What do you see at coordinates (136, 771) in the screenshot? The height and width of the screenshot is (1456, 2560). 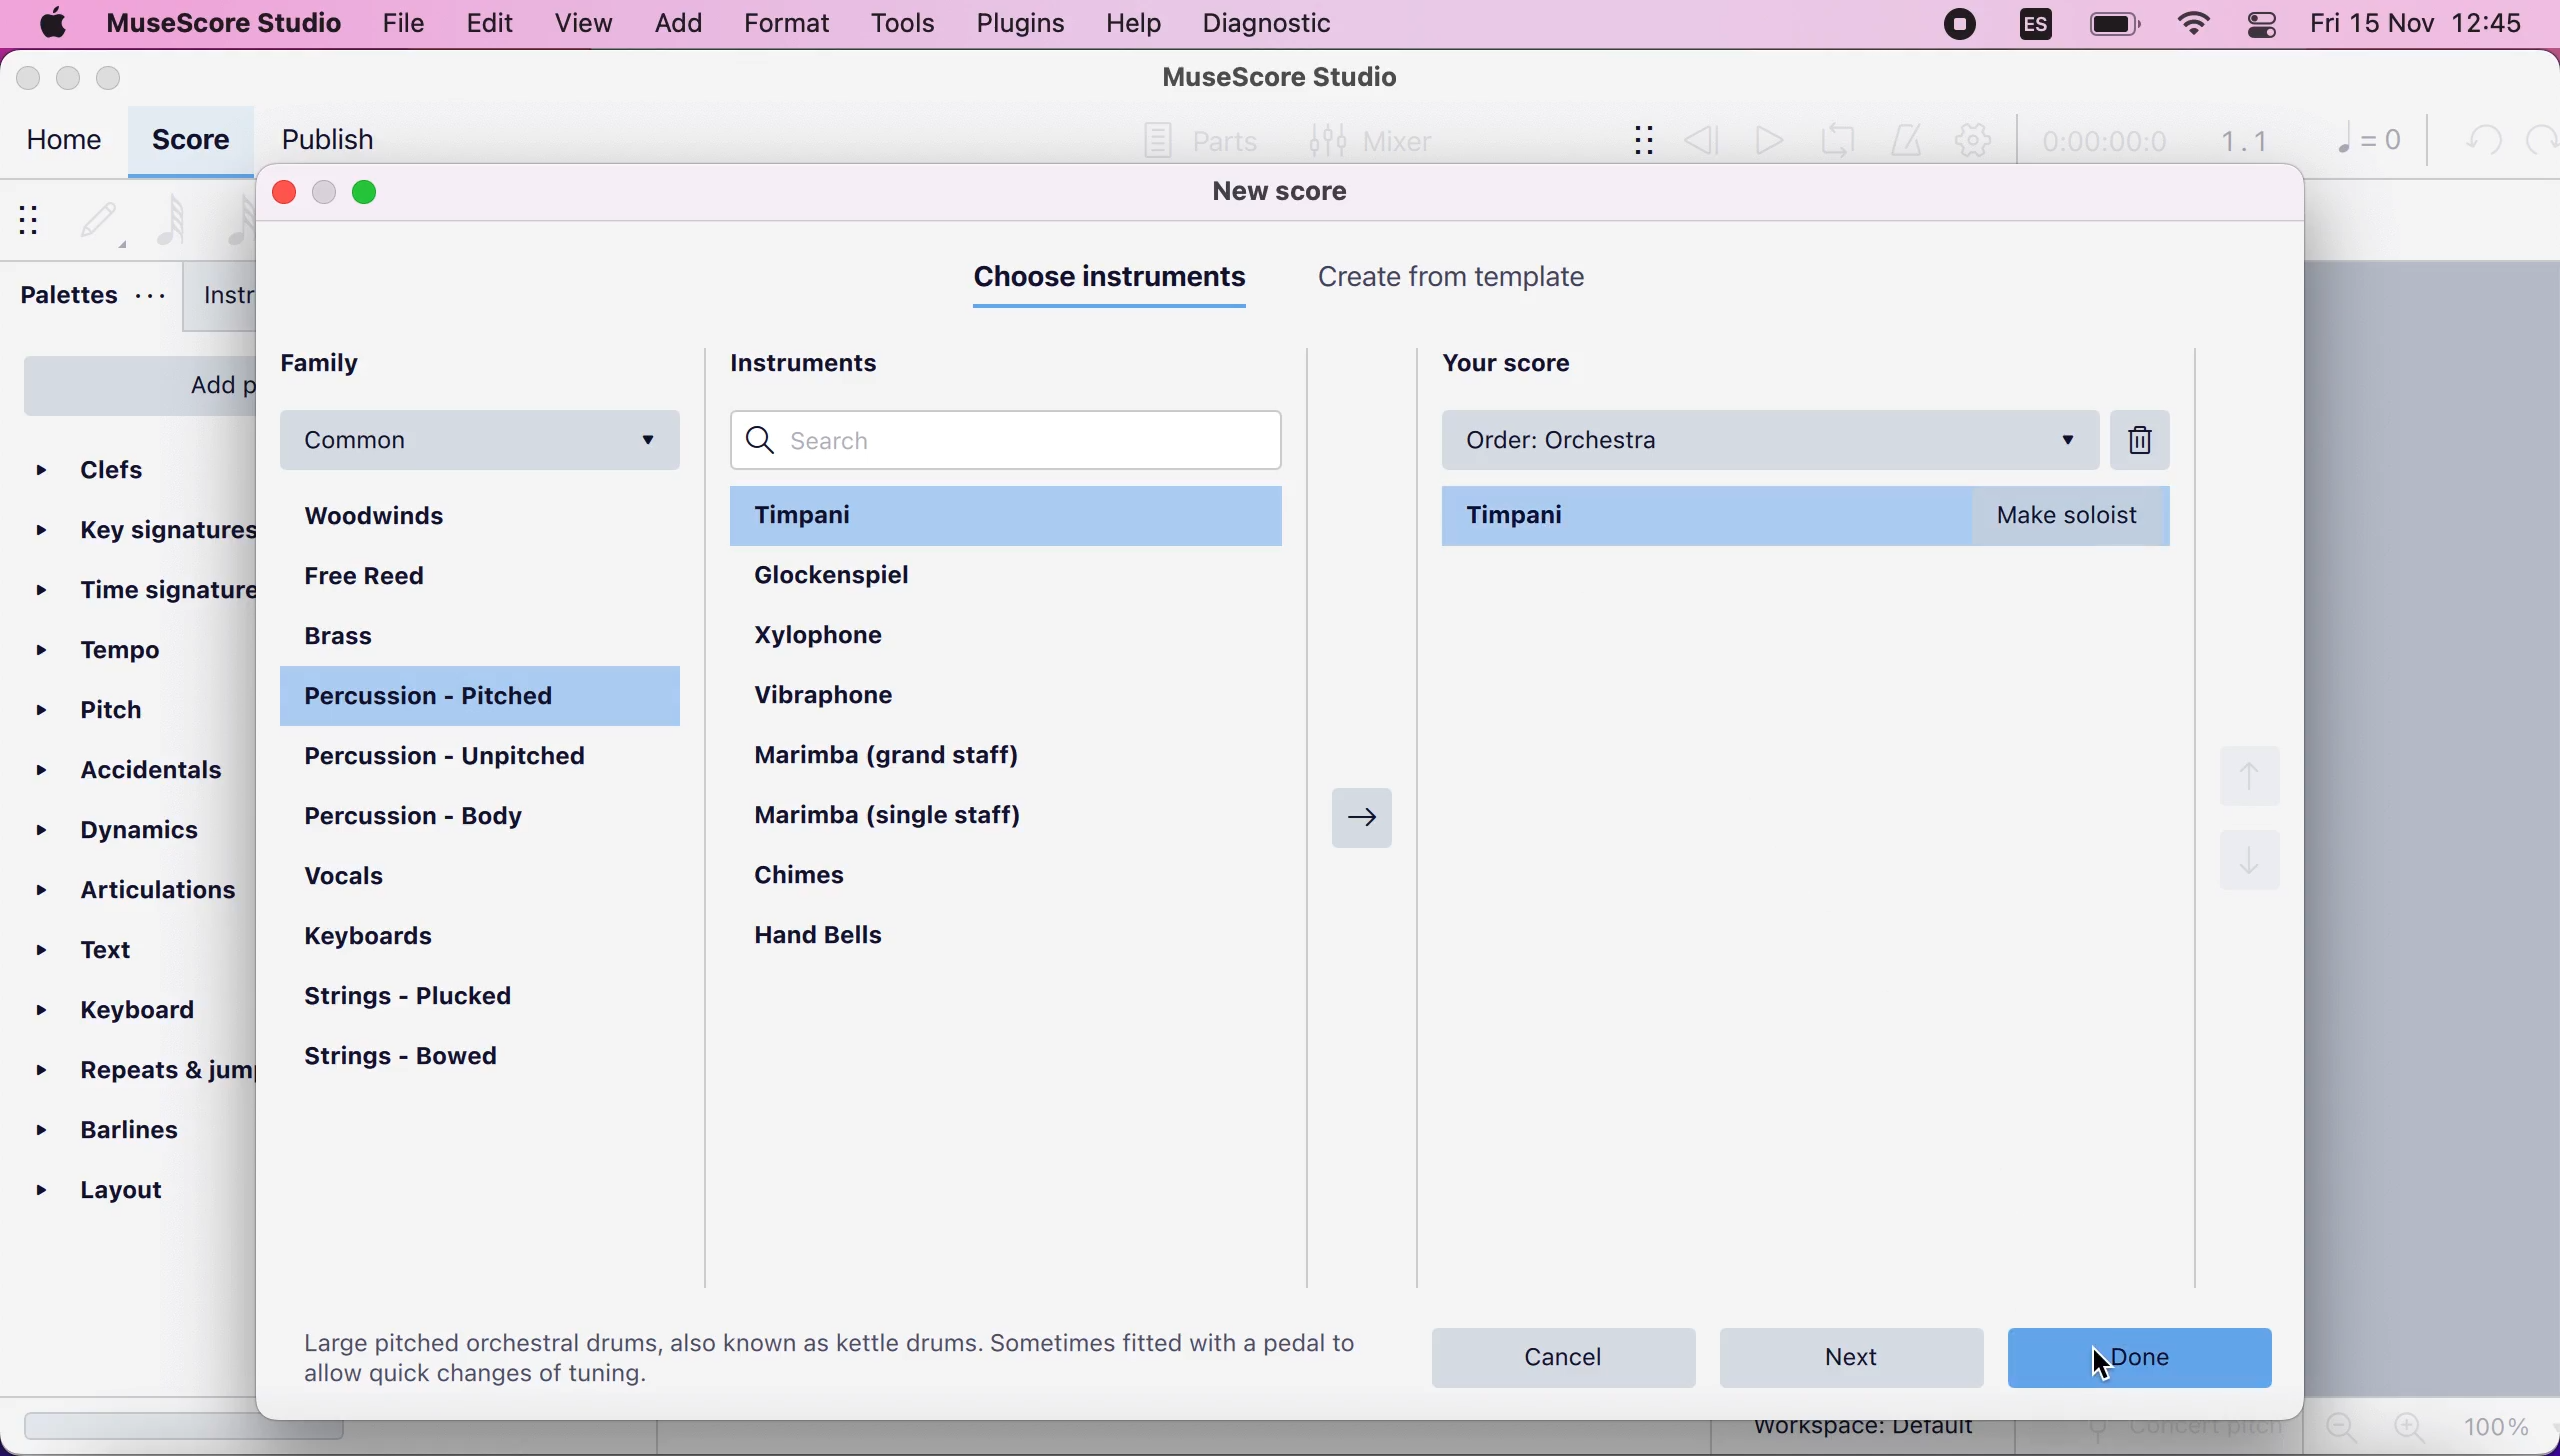 I see `accidentals` at bounding box center [136, 771].